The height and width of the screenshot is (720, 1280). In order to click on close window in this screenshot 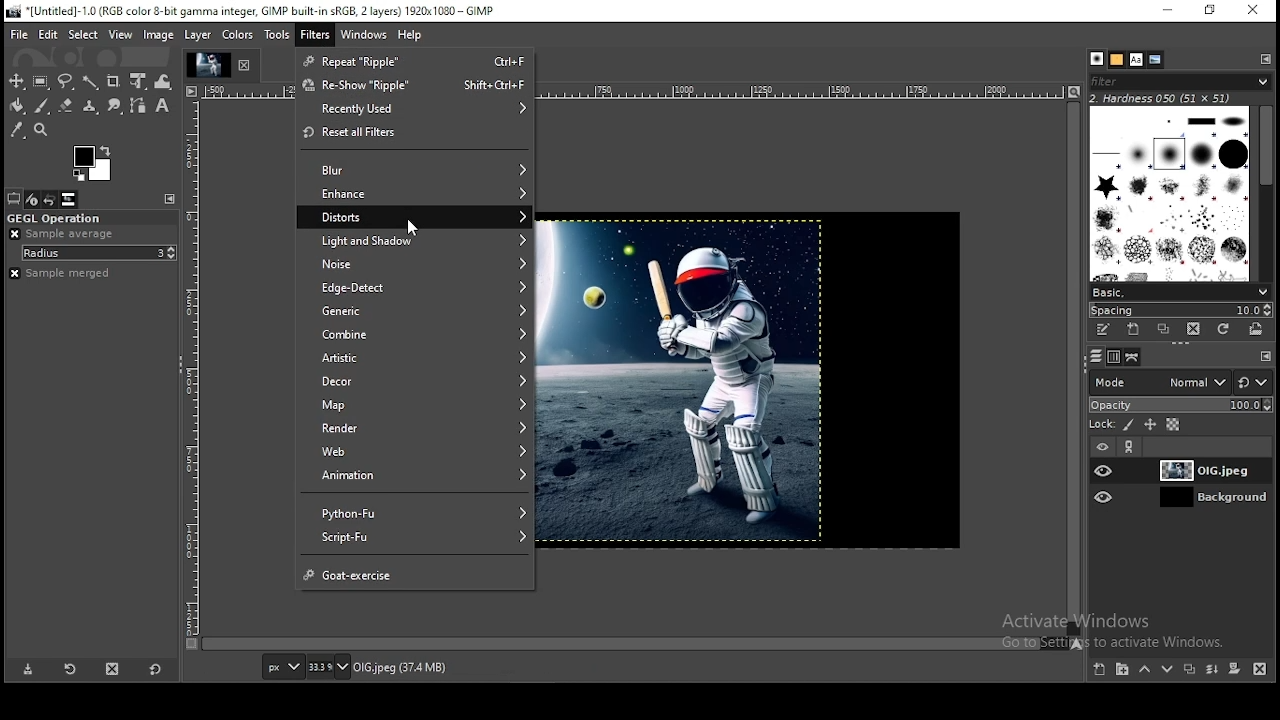, I will do `click(1255, 11)`.